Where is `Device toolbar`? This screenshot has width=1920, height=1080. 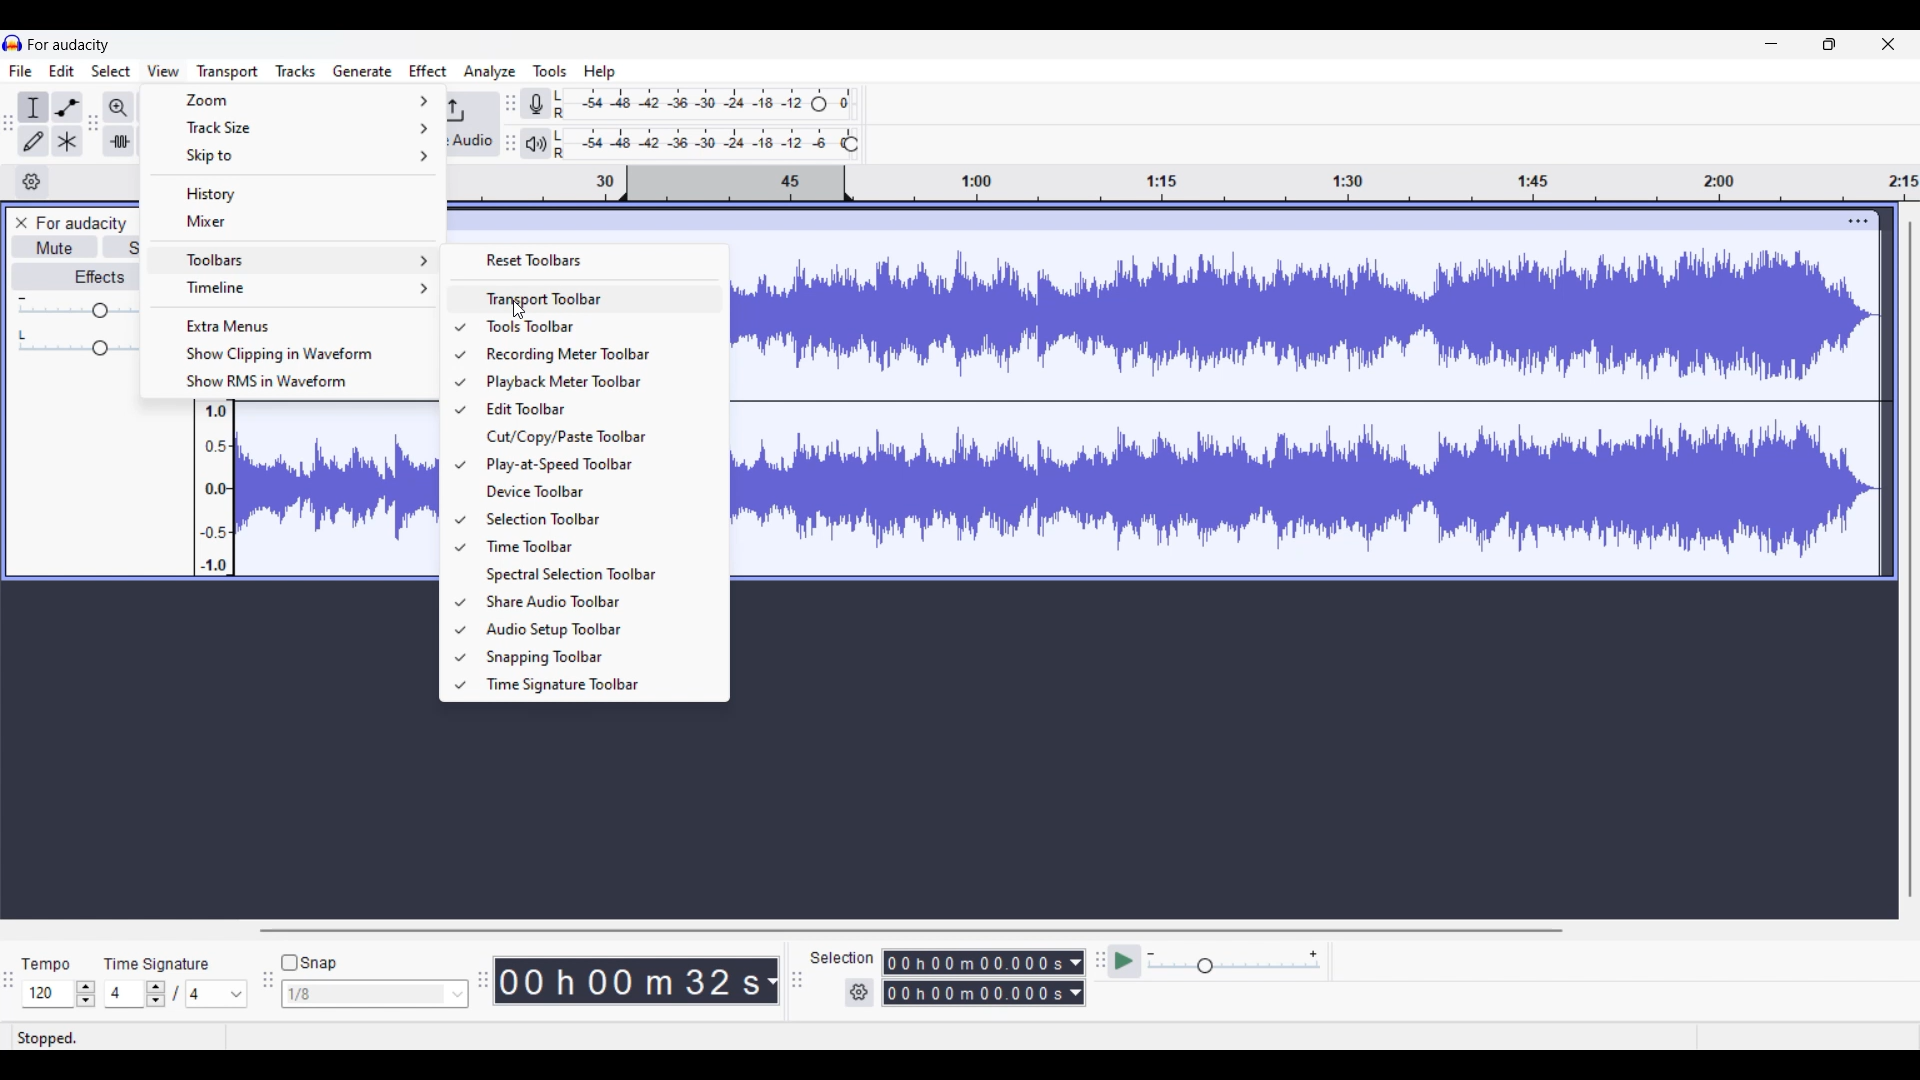
Device toolbar is located at coordinates (595, 492).